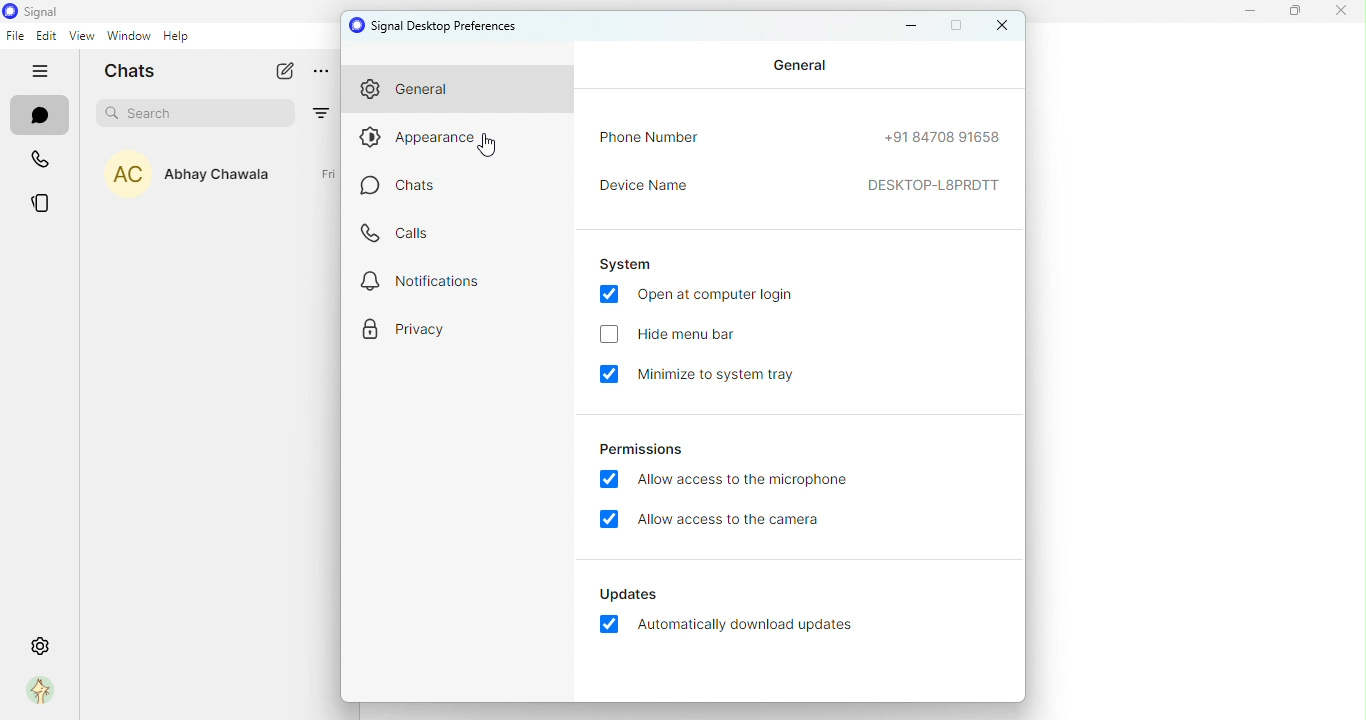 This screenshot has height=720, width=1366. What do you see at coordinates (1252, 13) in the screenshot?
I see `minimize` at bounding box center [1252, 13].